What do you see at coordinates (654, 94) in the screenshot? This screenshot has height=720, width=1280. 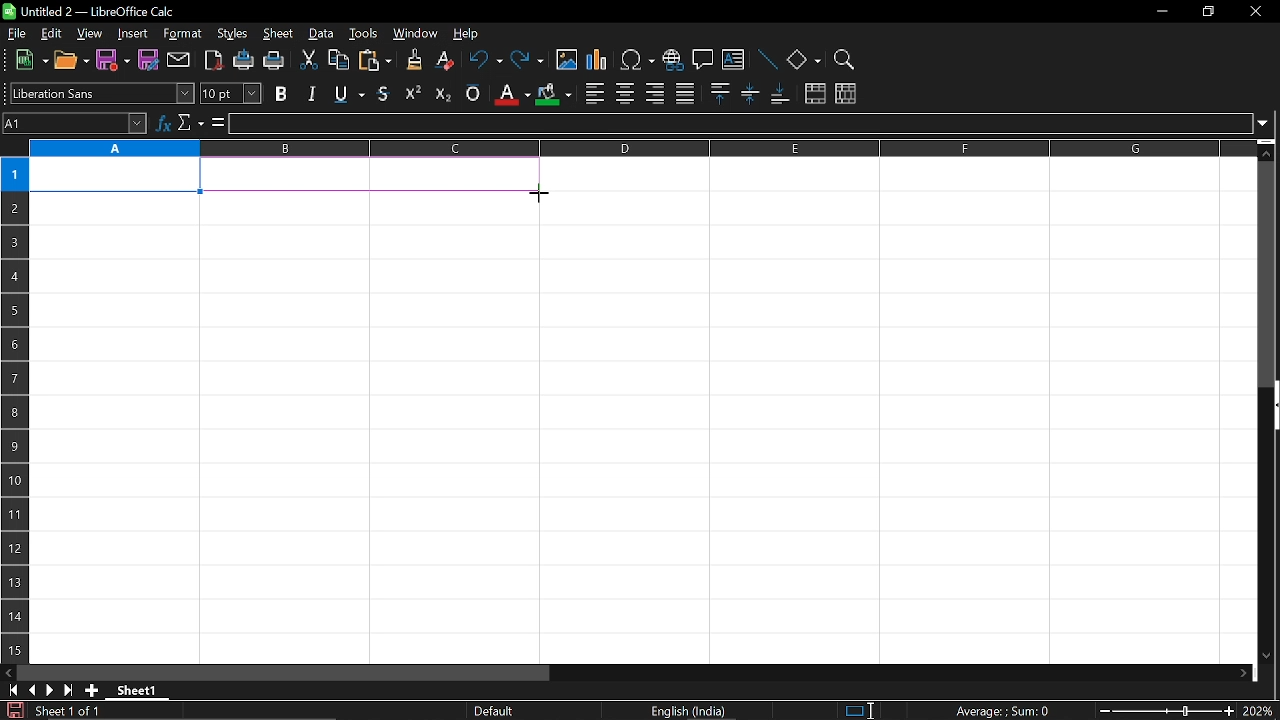 I see `align right` at bounding box center [654, 94].